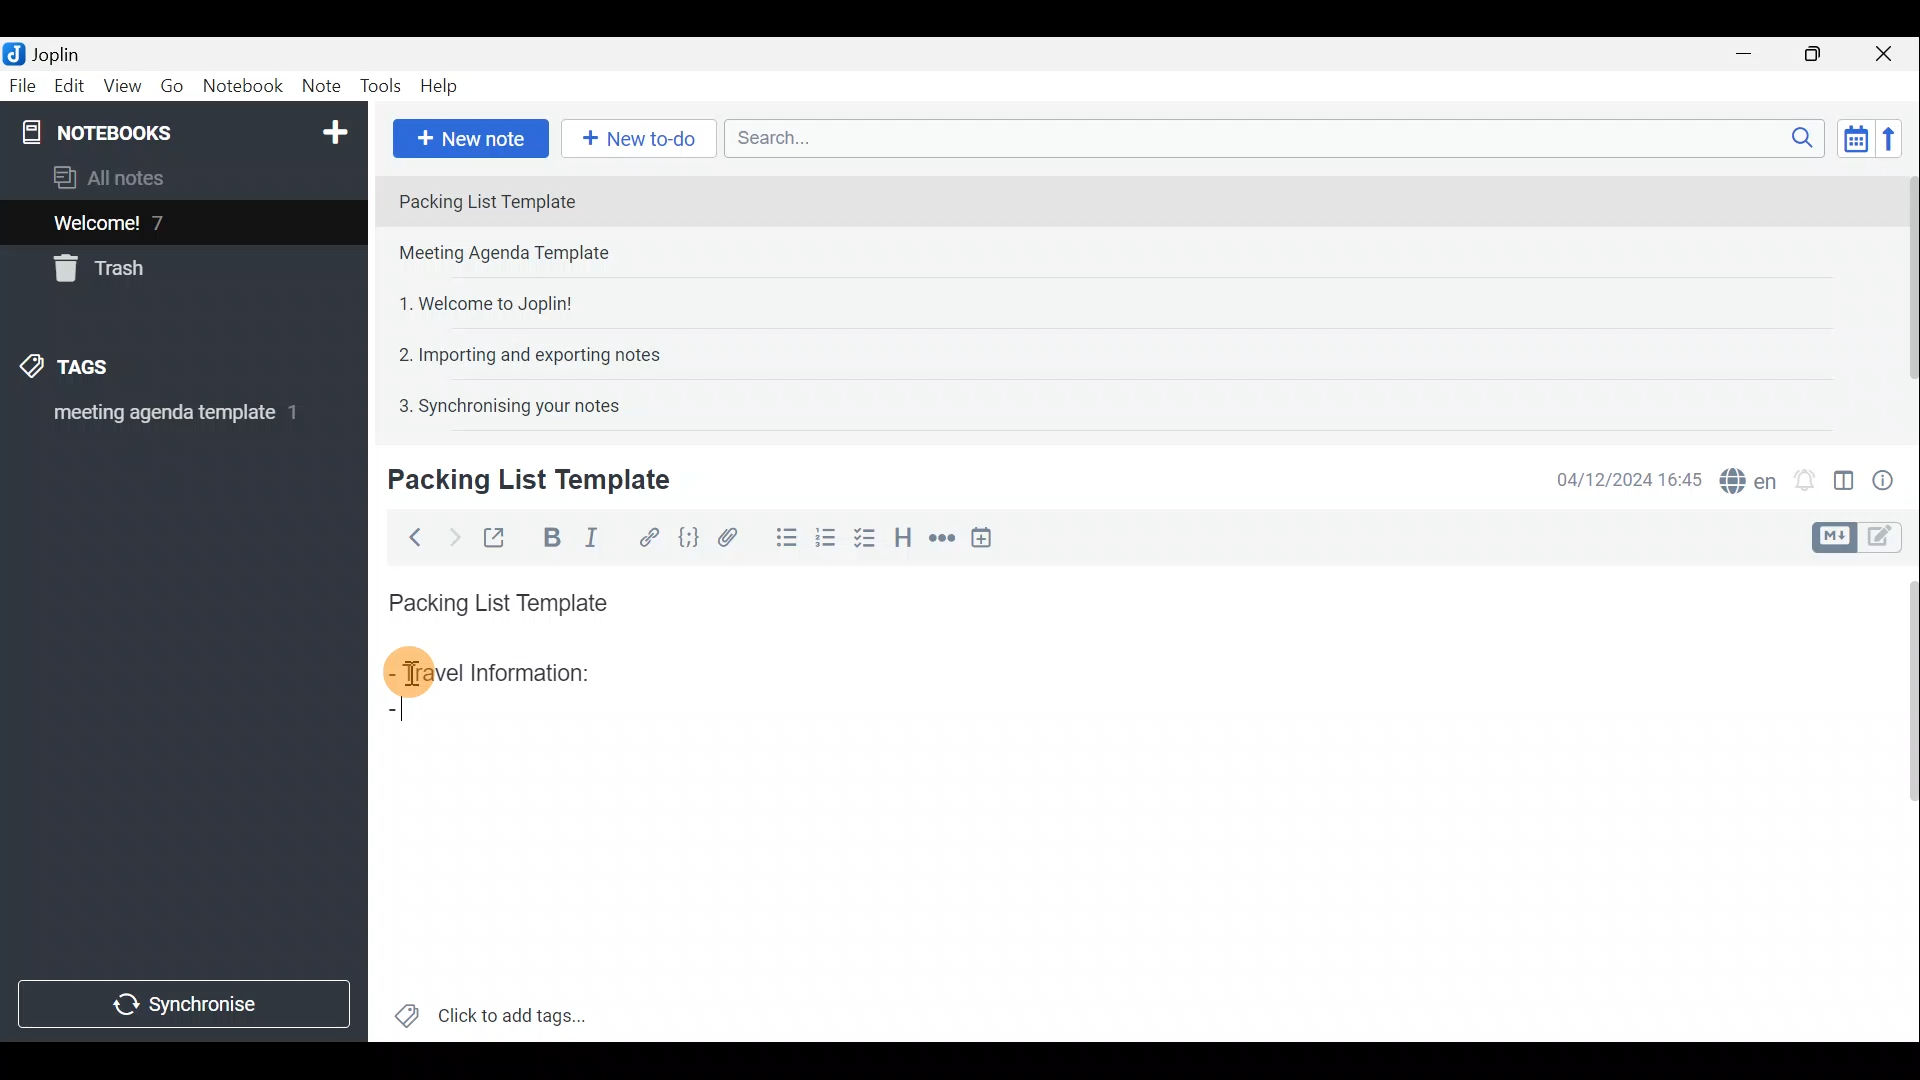  Describe the element at coordinates (939, 538) in the screenshot. I see `Horizontal rule` at that location.